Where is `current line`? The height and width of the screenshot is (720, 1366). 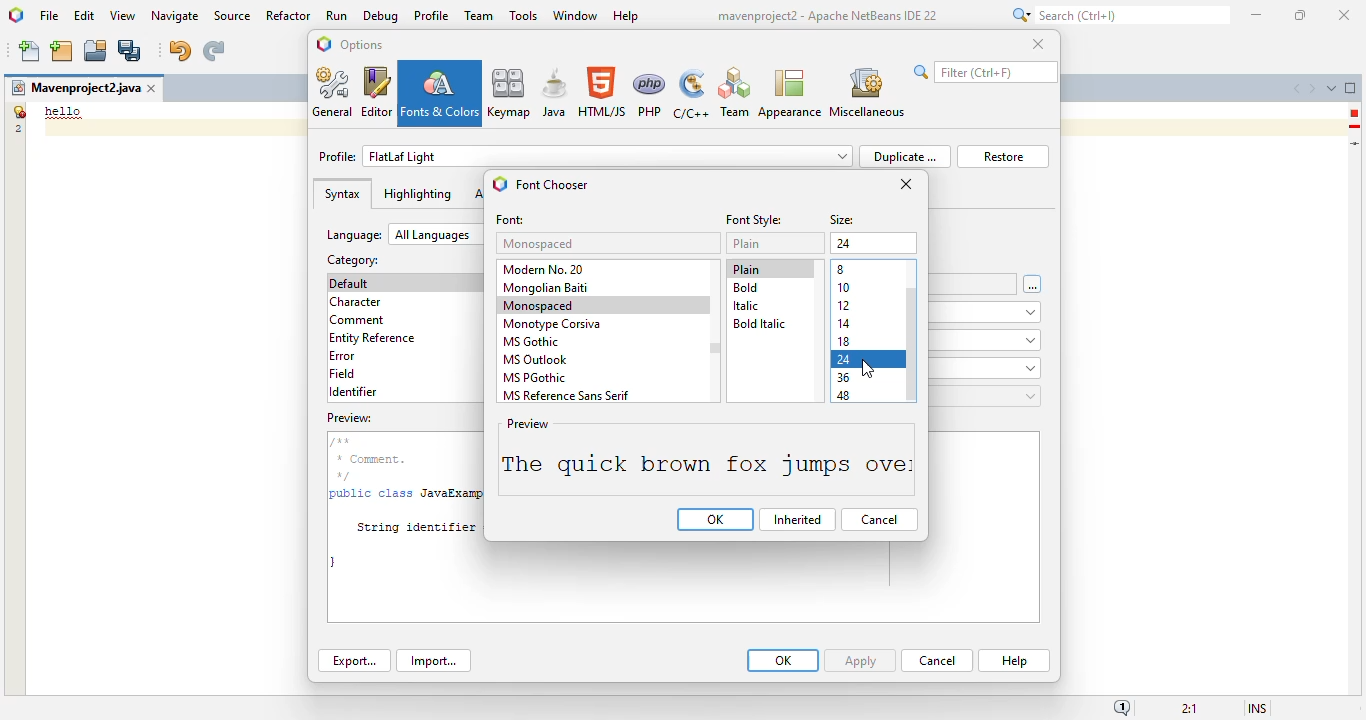
current line is located at coordinates (1356, 143).